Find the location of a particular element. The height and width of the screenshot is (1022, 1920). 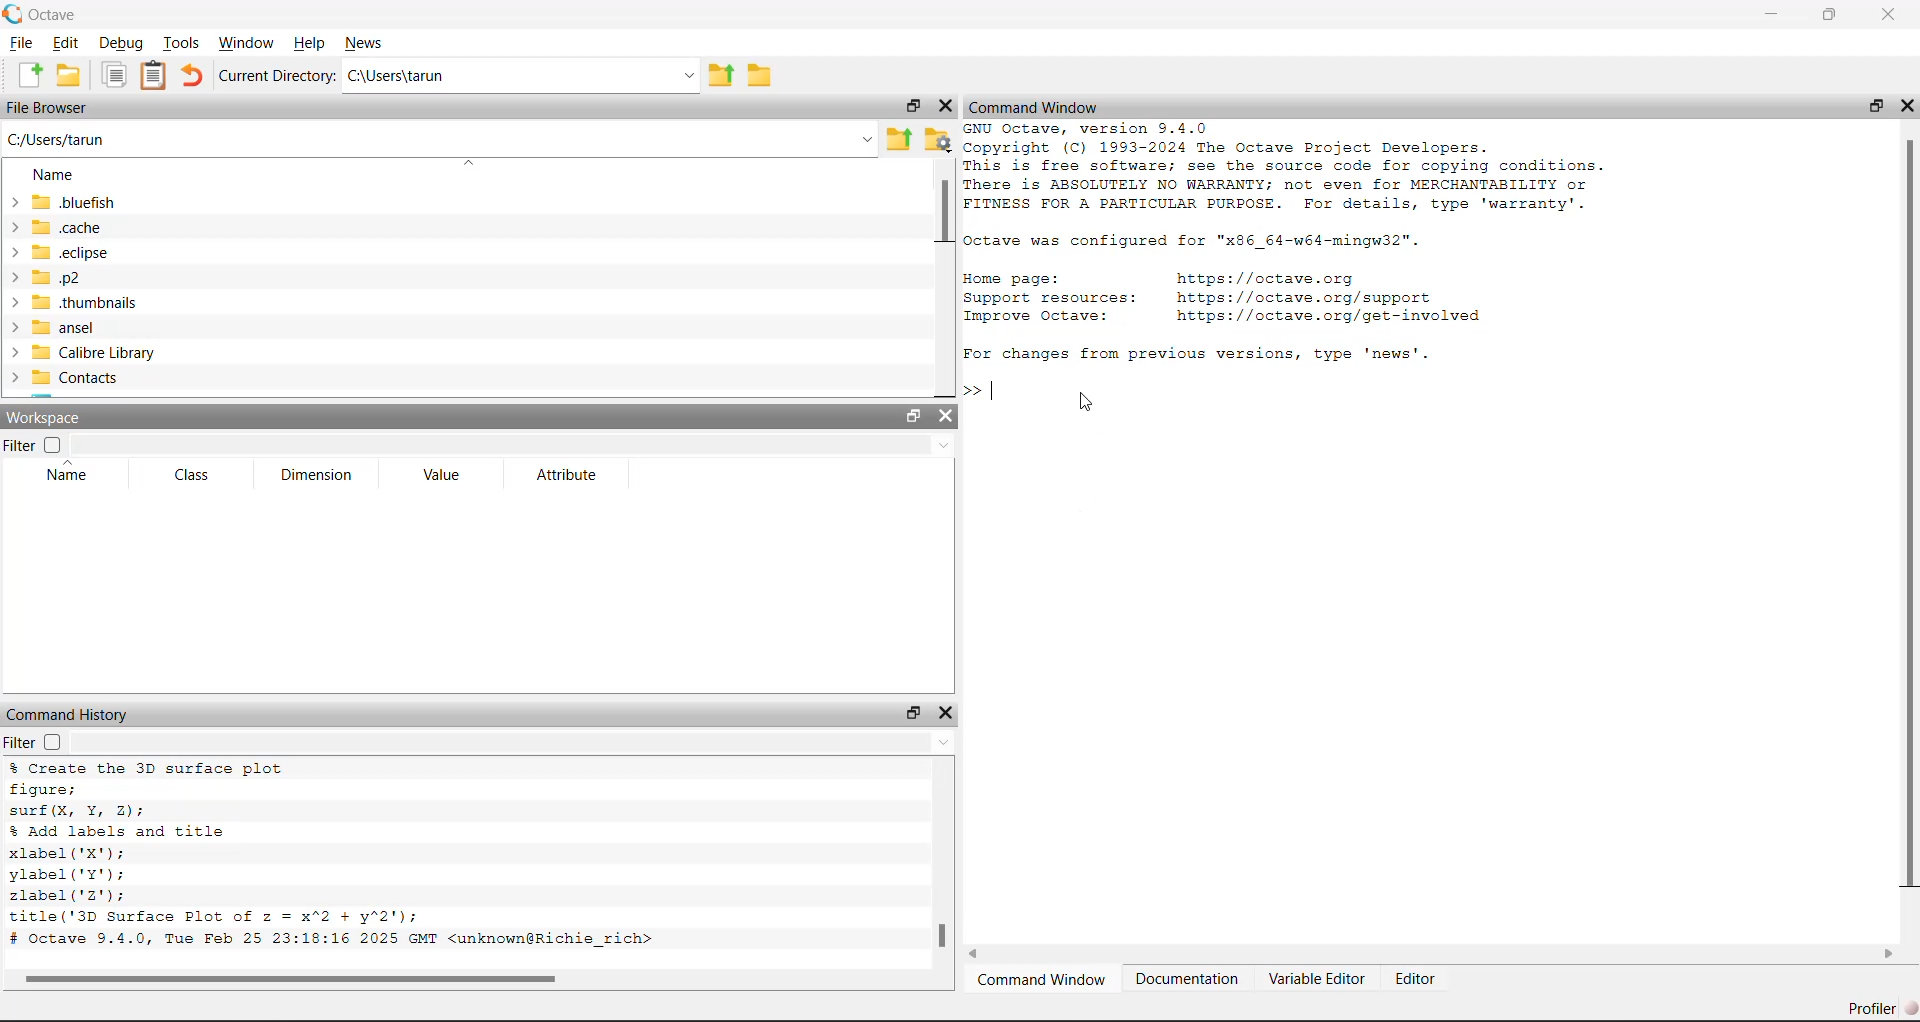

title('3D Surface Plot of z = x"2 + y*2'); is located at coordinates (218, 917).